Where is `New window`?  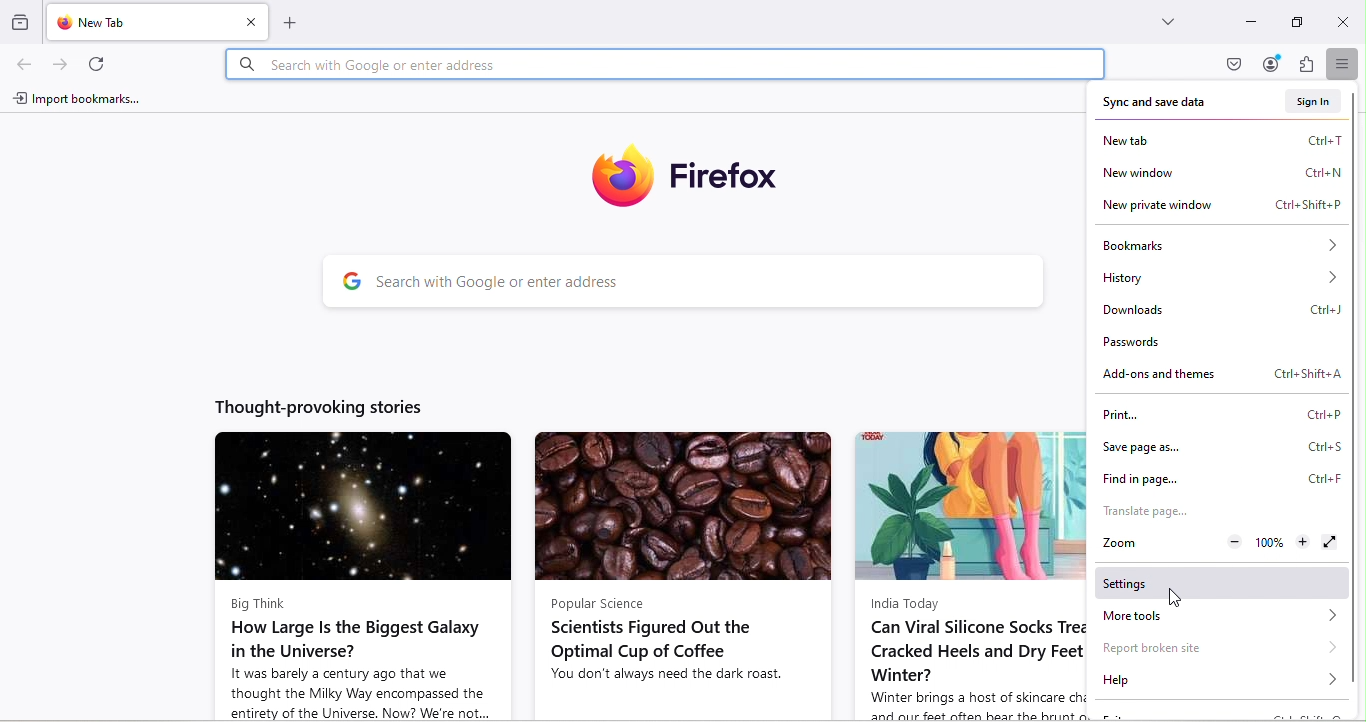 New window is located at coordinates (1218, 175).